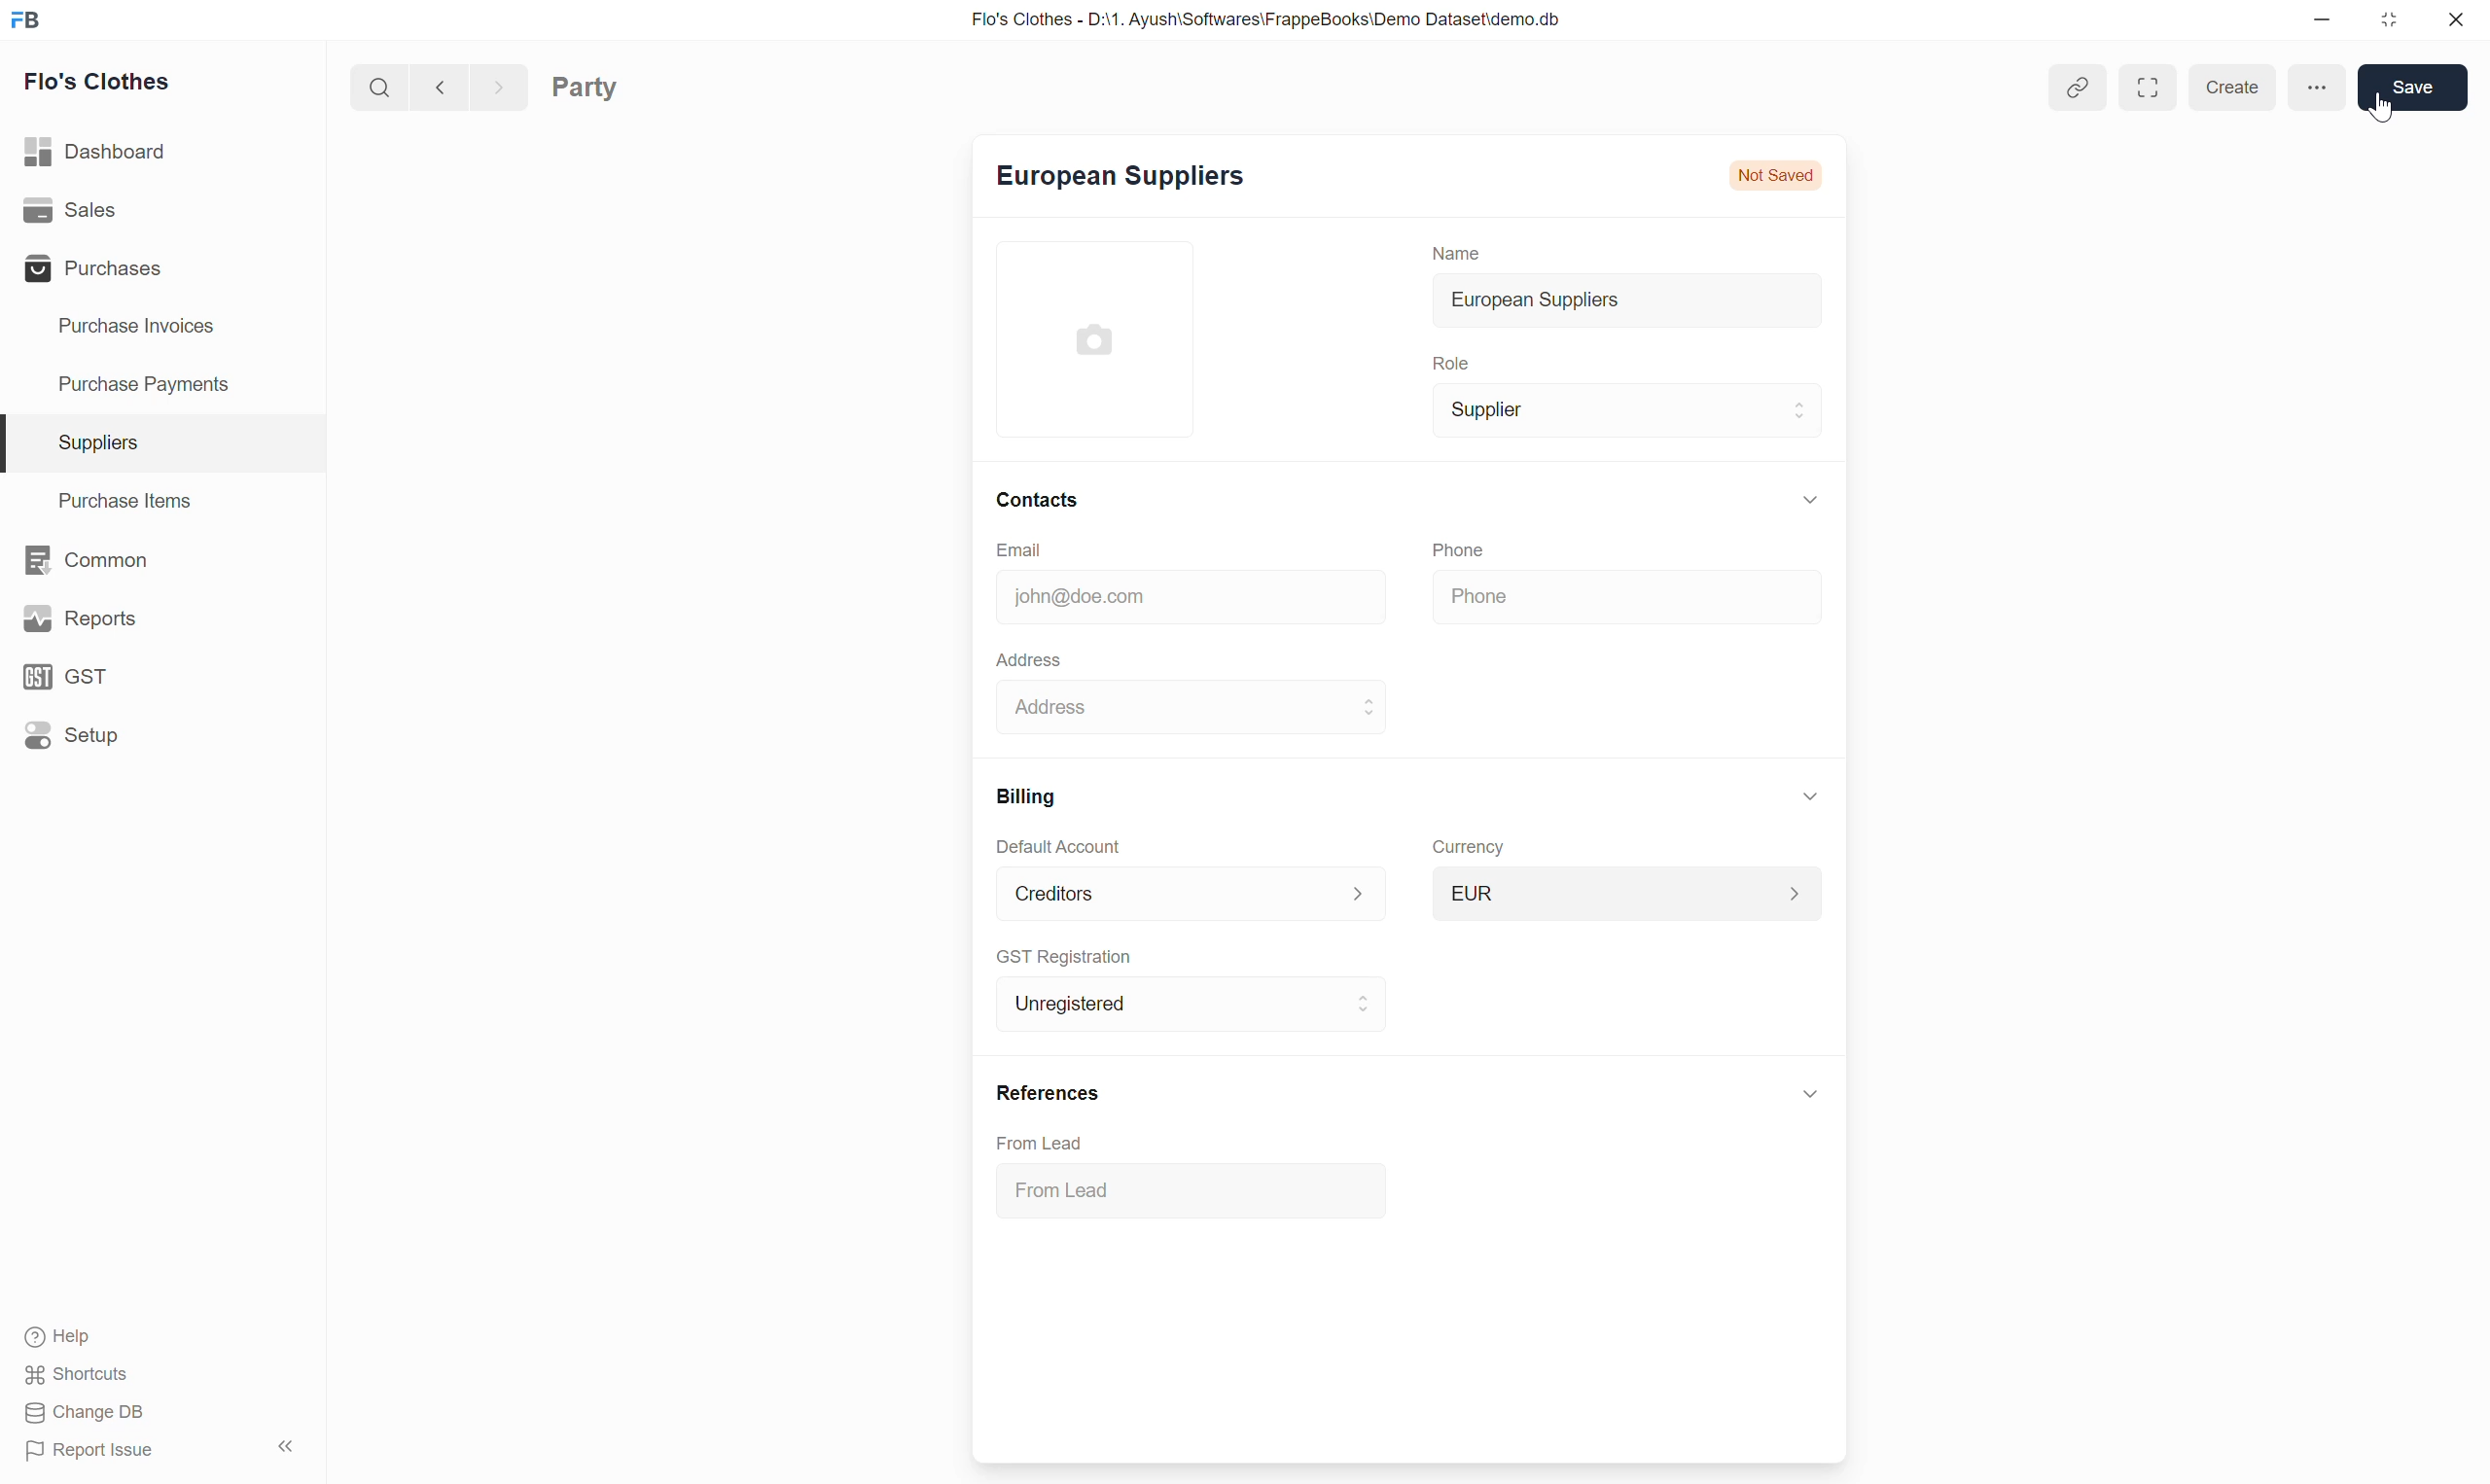 The width and height of the screenshot is (2490, 1484). Describe the element at coordinates (2145, 82) in the screenshot. I see `Expand` at that location.